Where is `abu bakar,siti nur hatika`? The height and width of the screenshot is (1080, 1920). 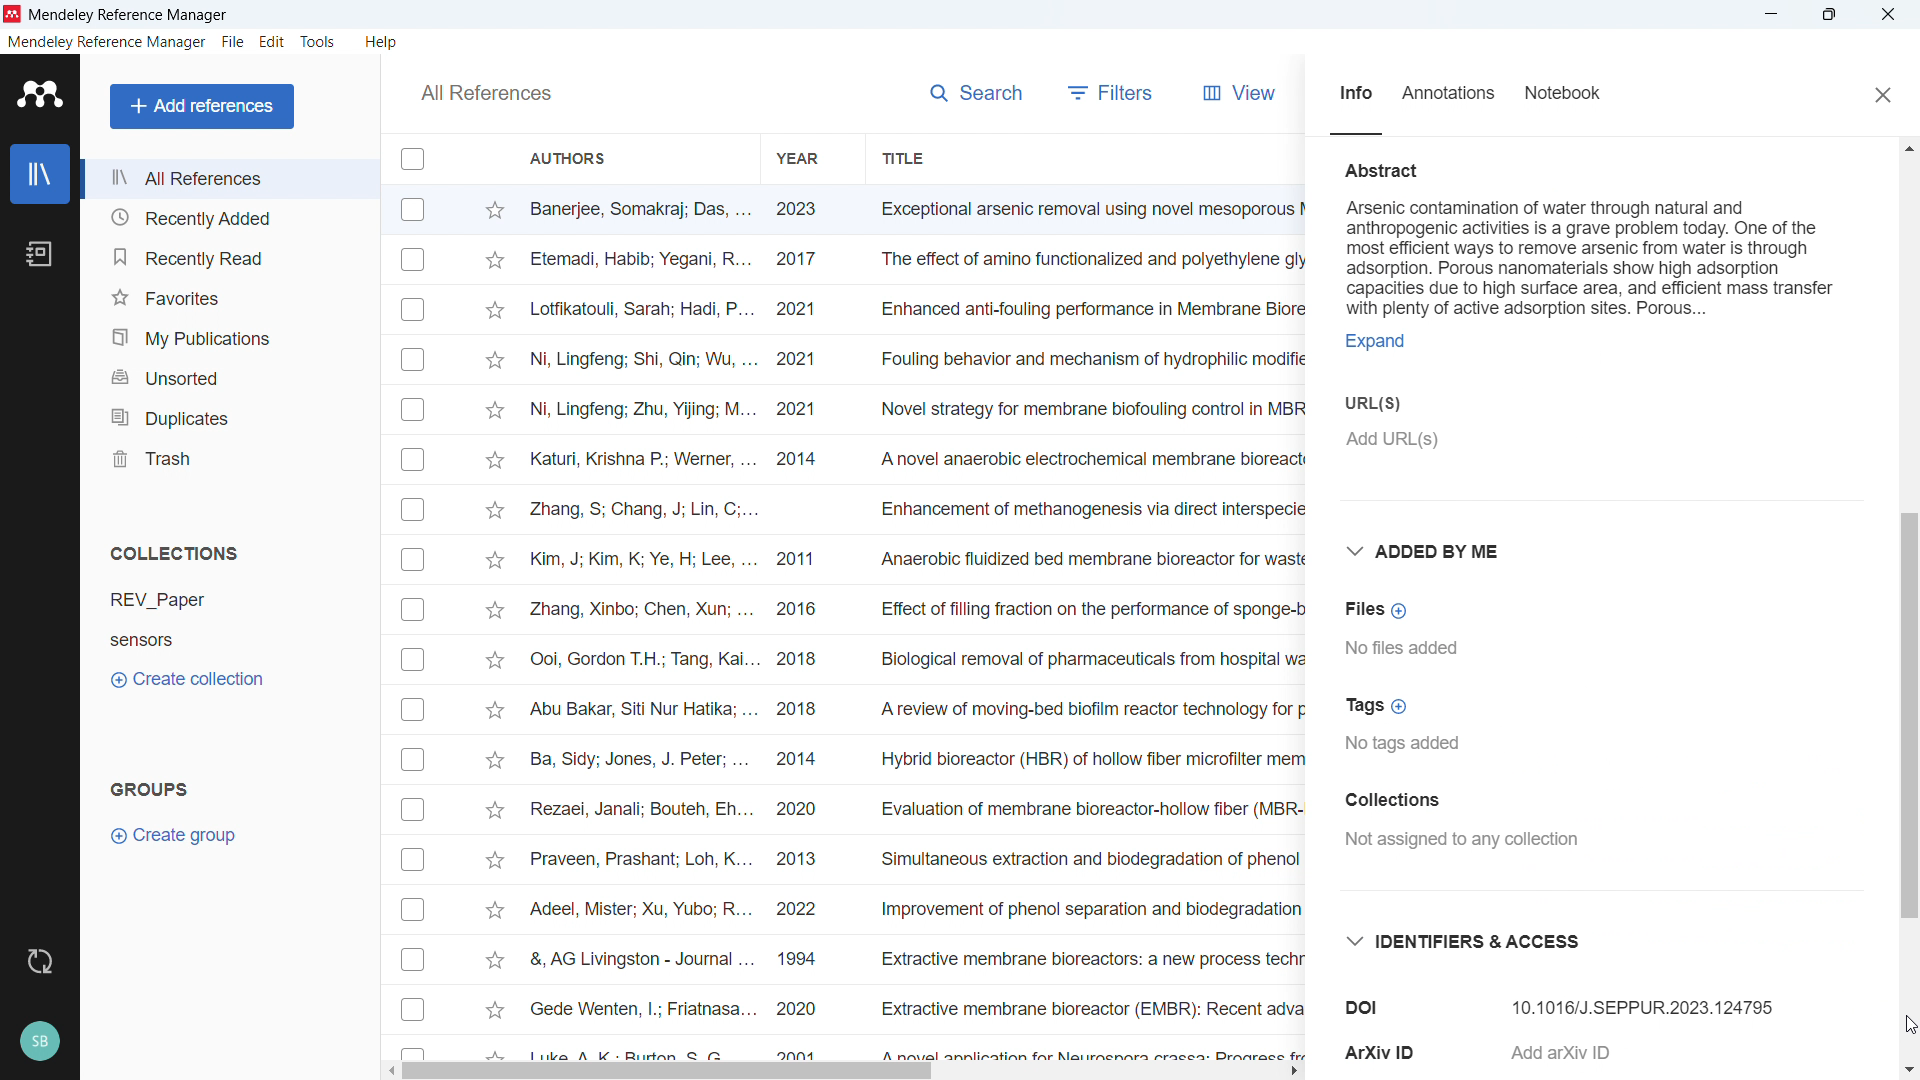
abu bakar,siti nur hatika is located at coordinates (629, 711).